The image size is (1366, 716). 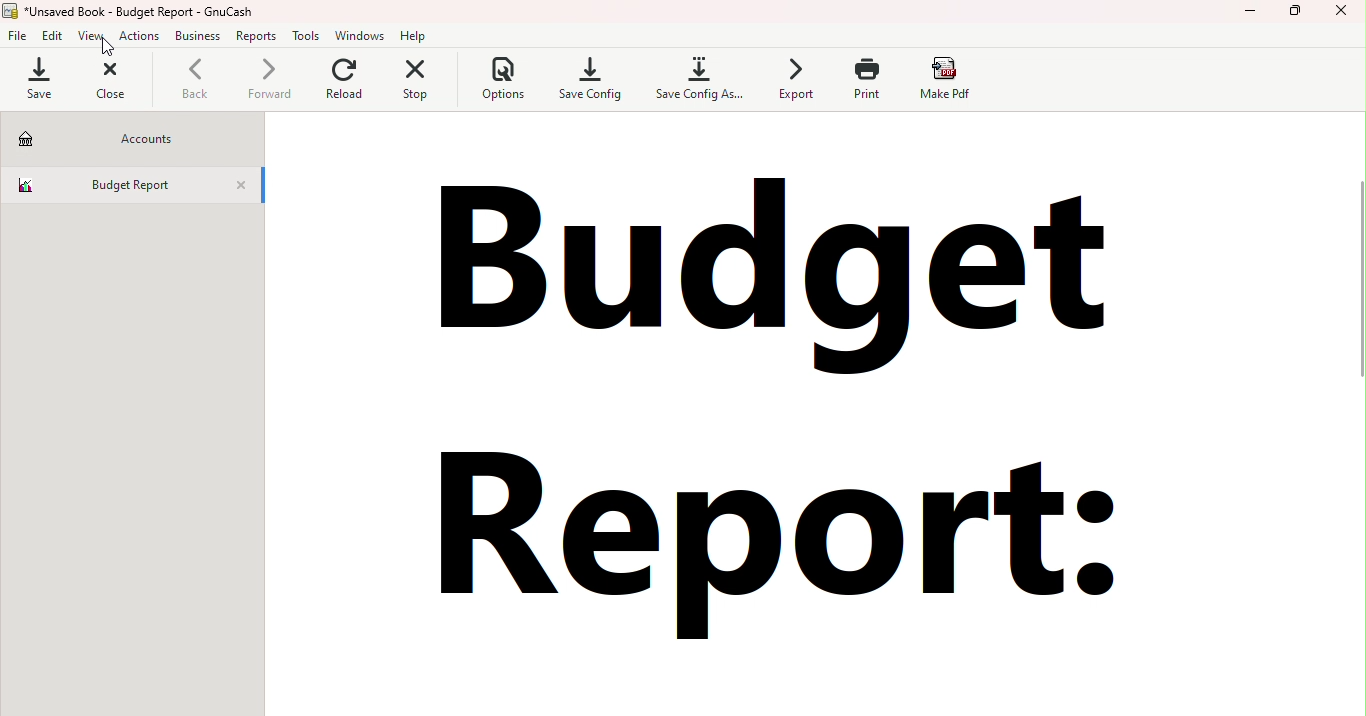 I want to click on File, so click(x=18, y=37).